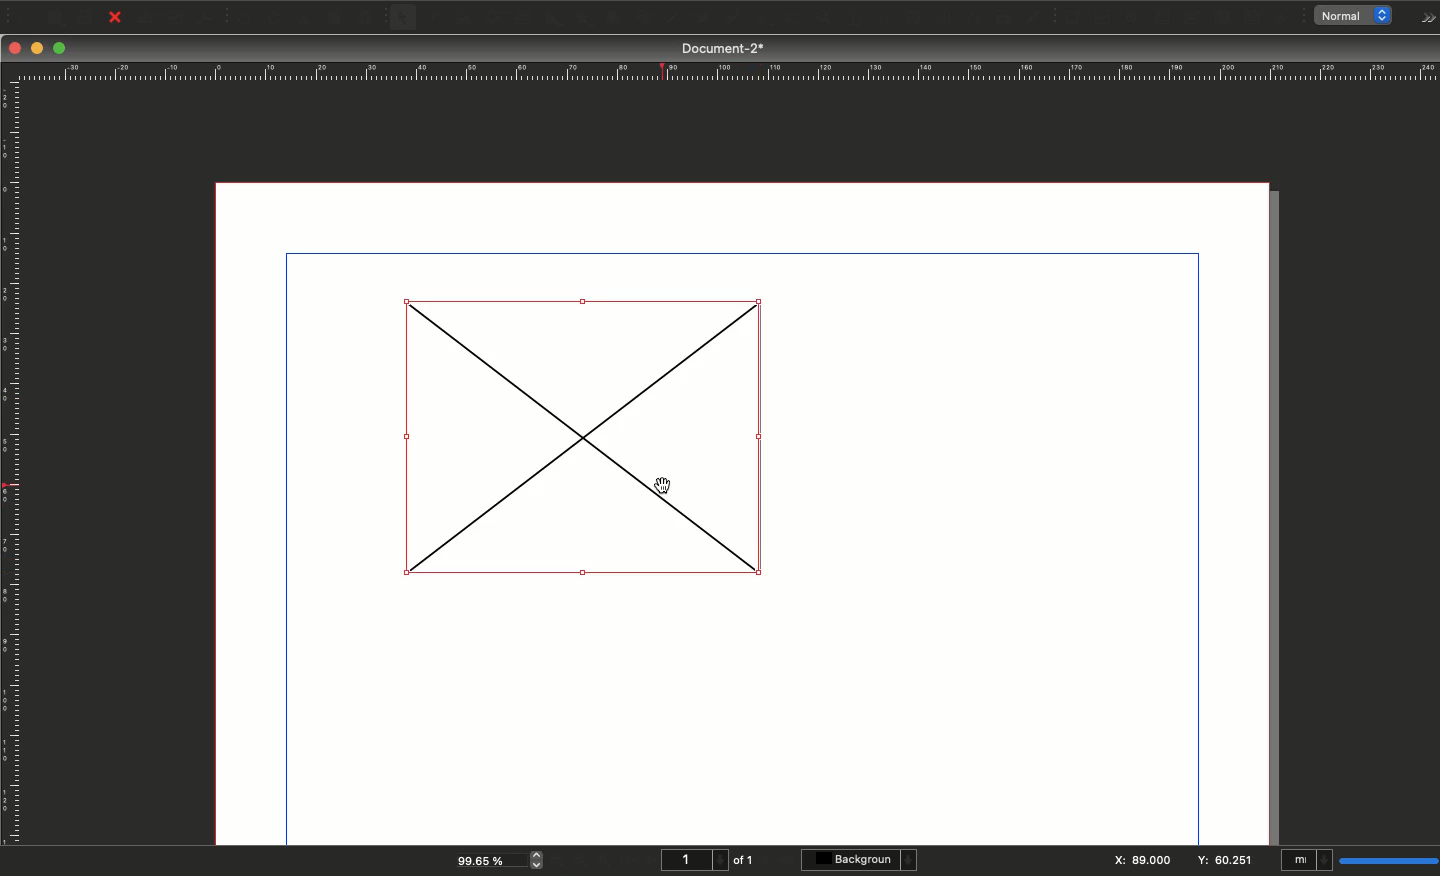  Describe the element at coordinates (612, 19) in the screenshot. I see `Arc` at that location.